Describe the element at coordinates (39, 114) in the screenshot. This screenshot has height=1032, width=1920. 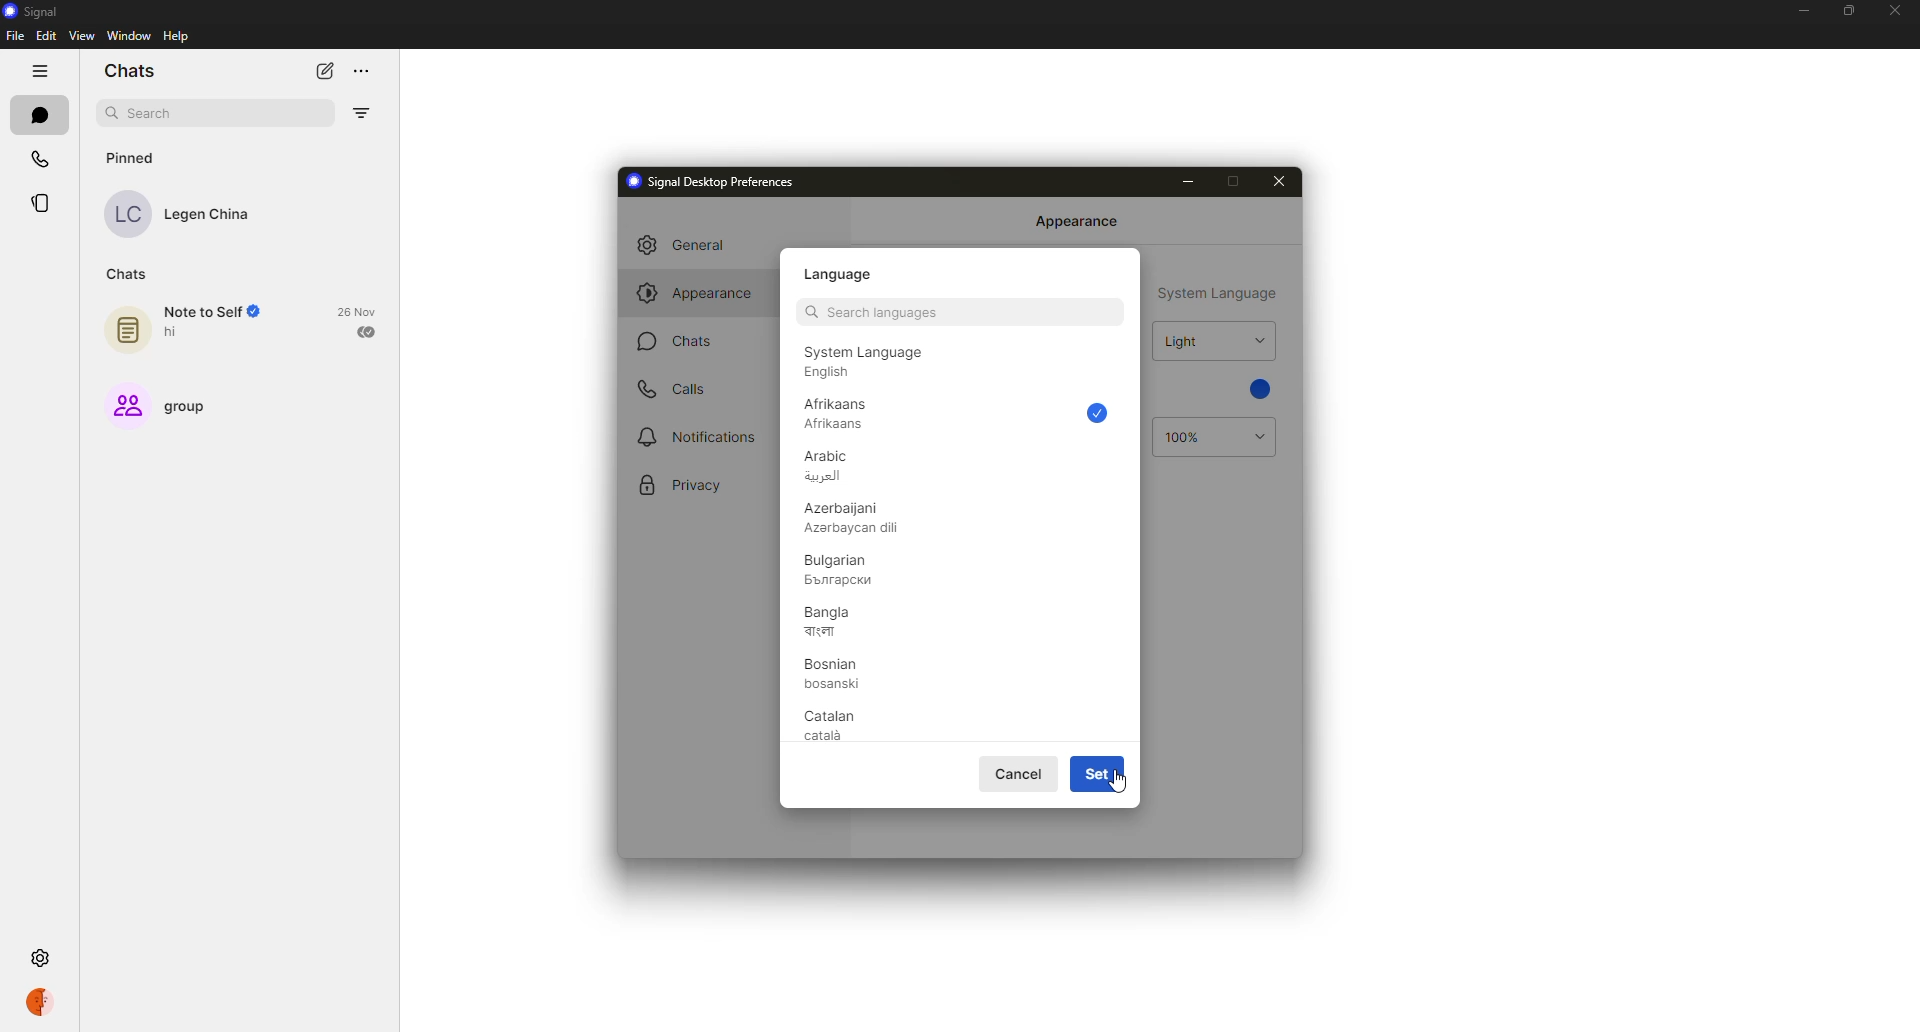
I see `chats` at that location.